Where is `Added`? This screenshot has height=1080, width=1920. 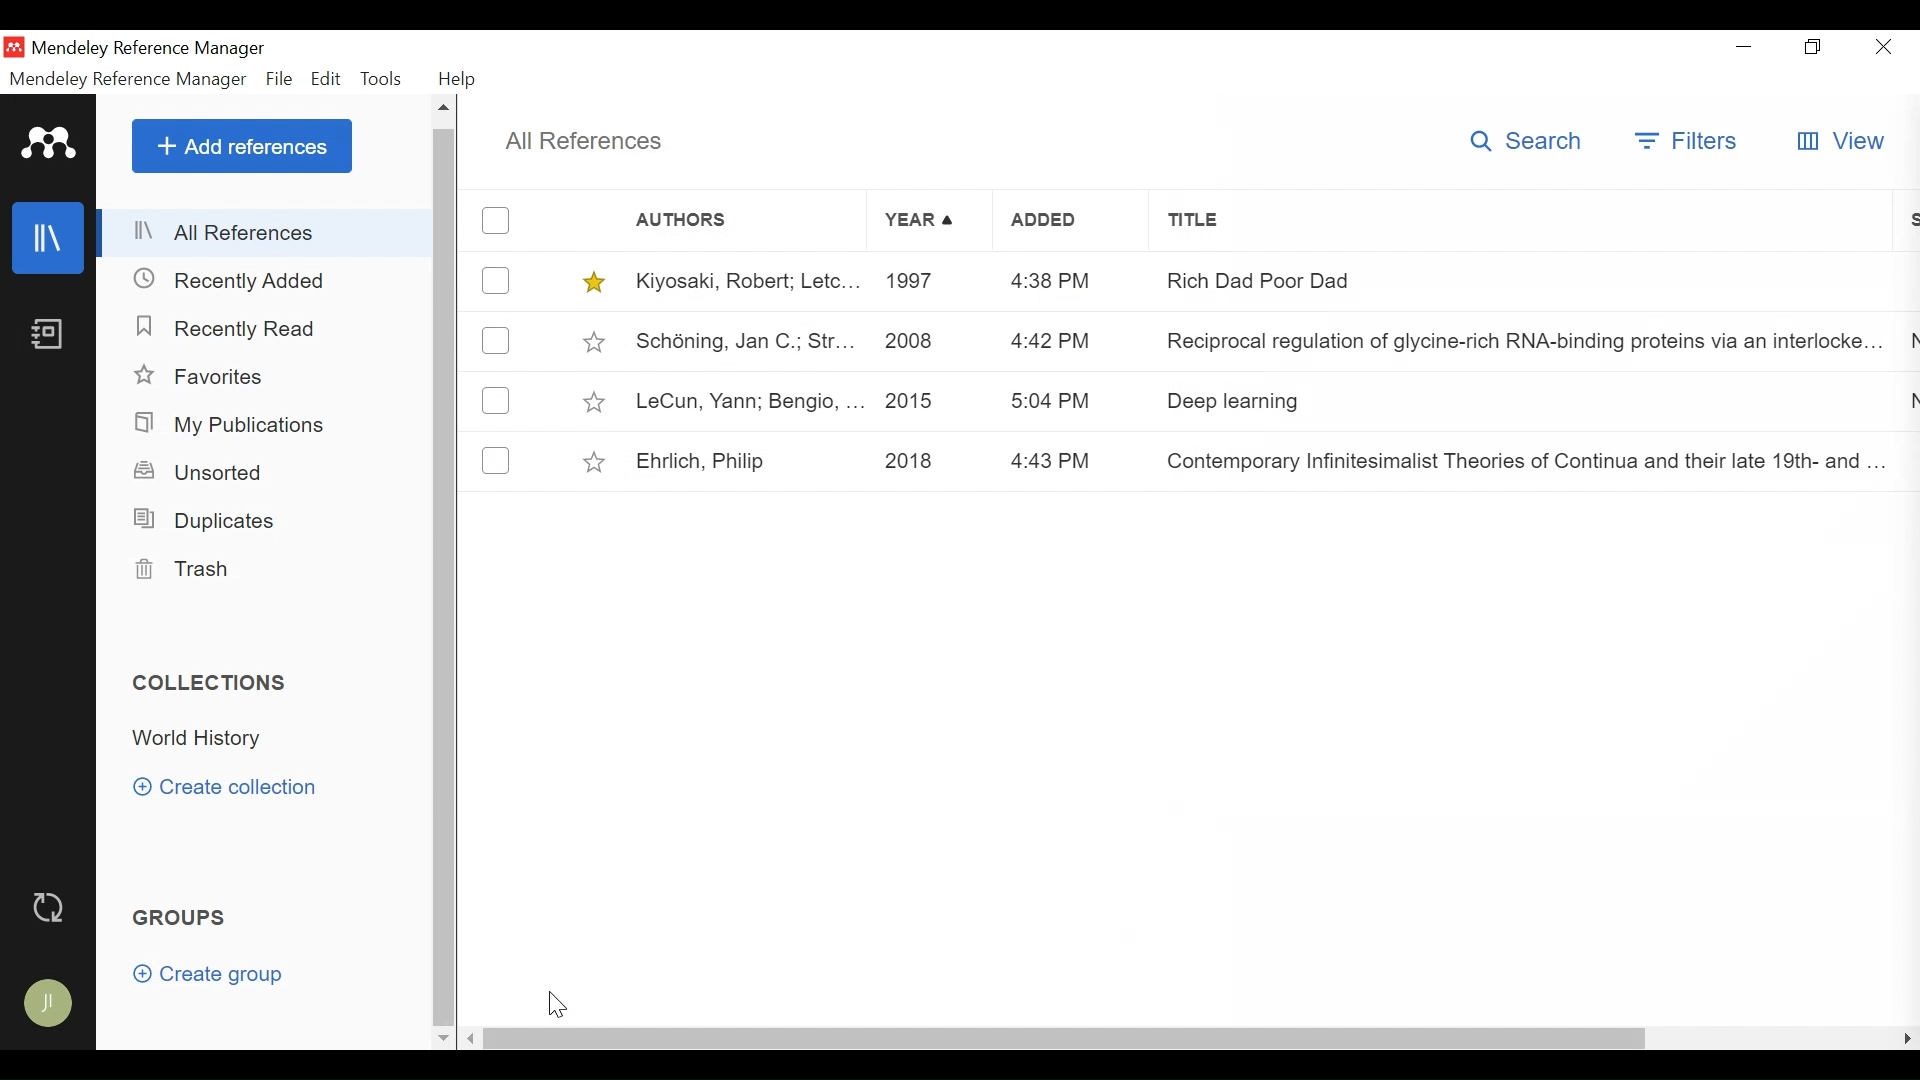 Added is located at coordinates (1071, 224).